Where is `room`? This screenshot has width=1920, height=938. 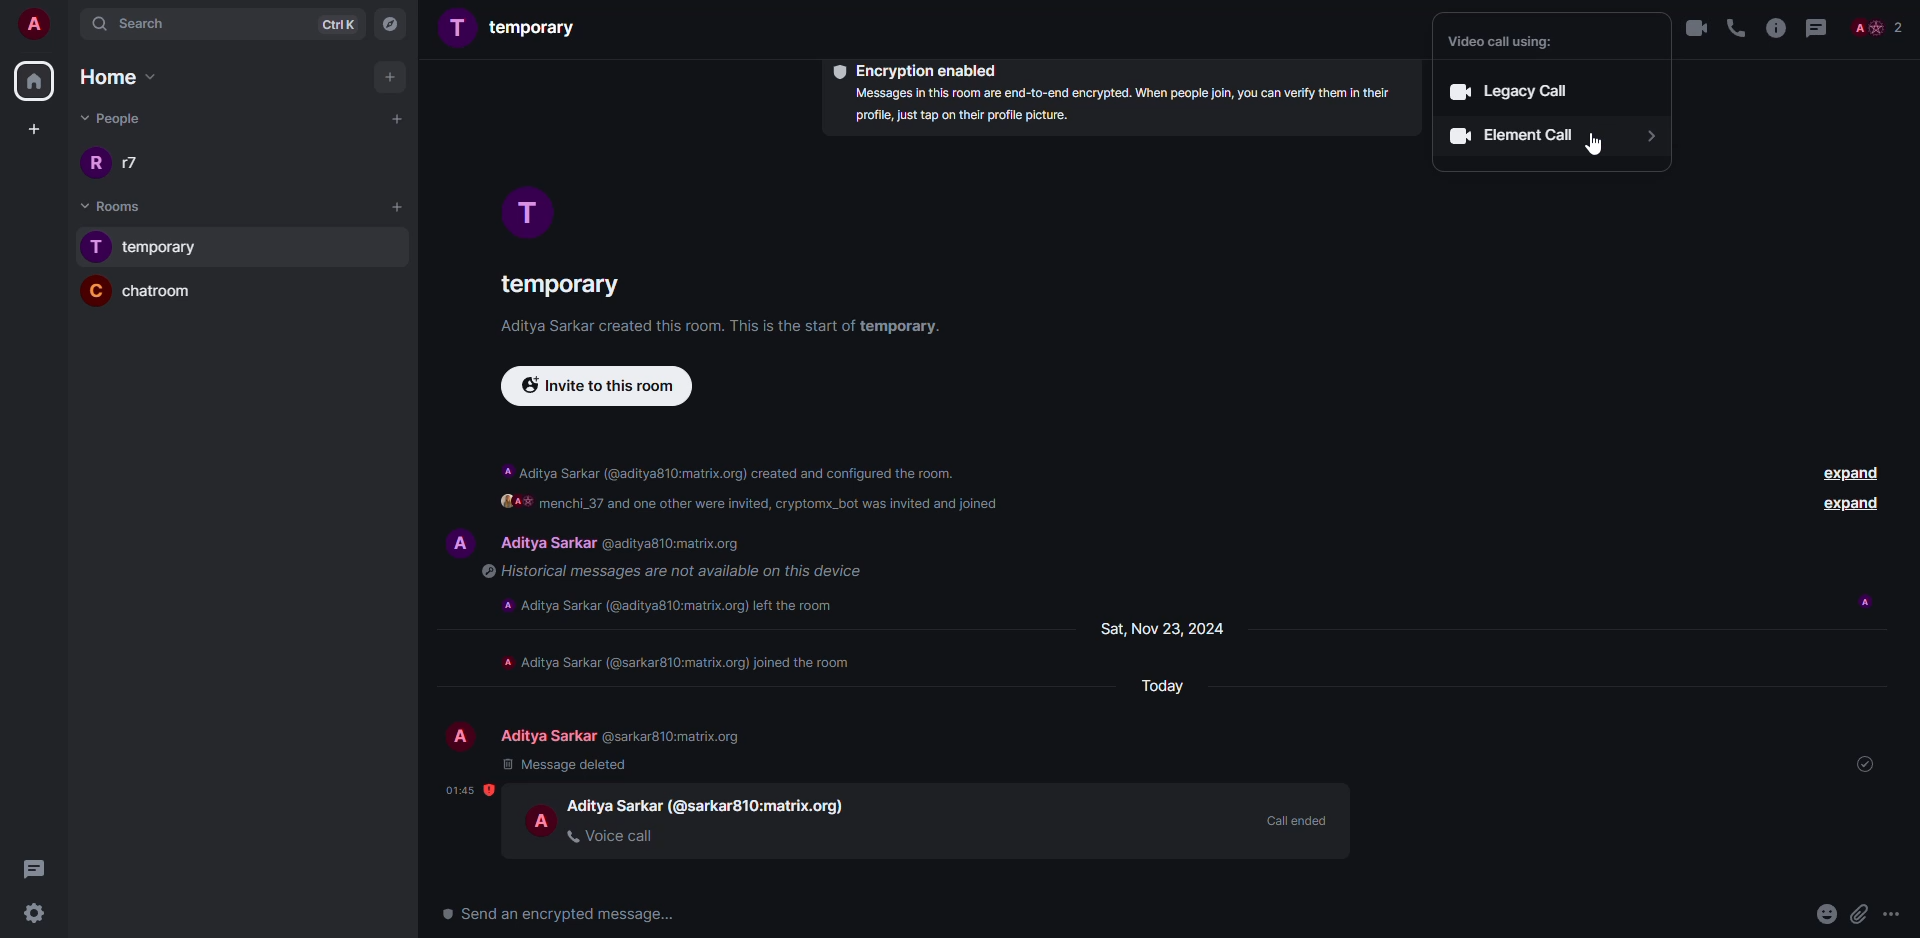 room is located at coordinates (538, 26).